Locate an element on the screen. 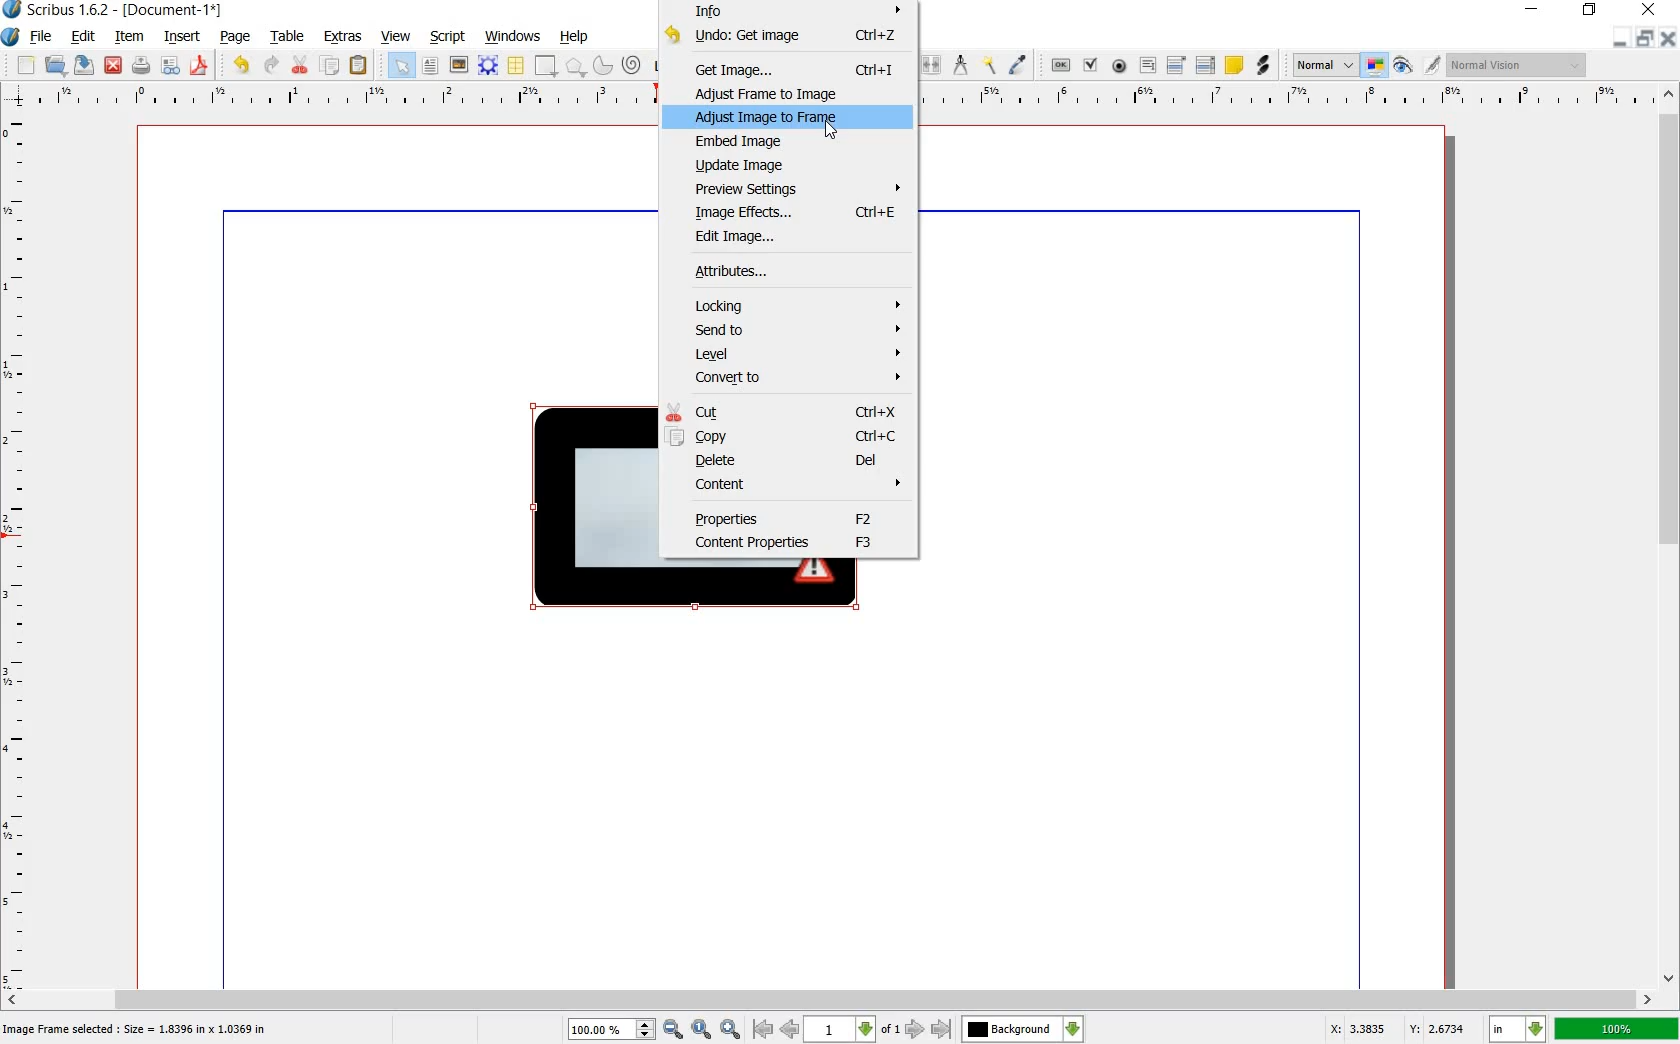 This screenshot has width=1680, height=1044. next page is located at coordinates (913, 1030).